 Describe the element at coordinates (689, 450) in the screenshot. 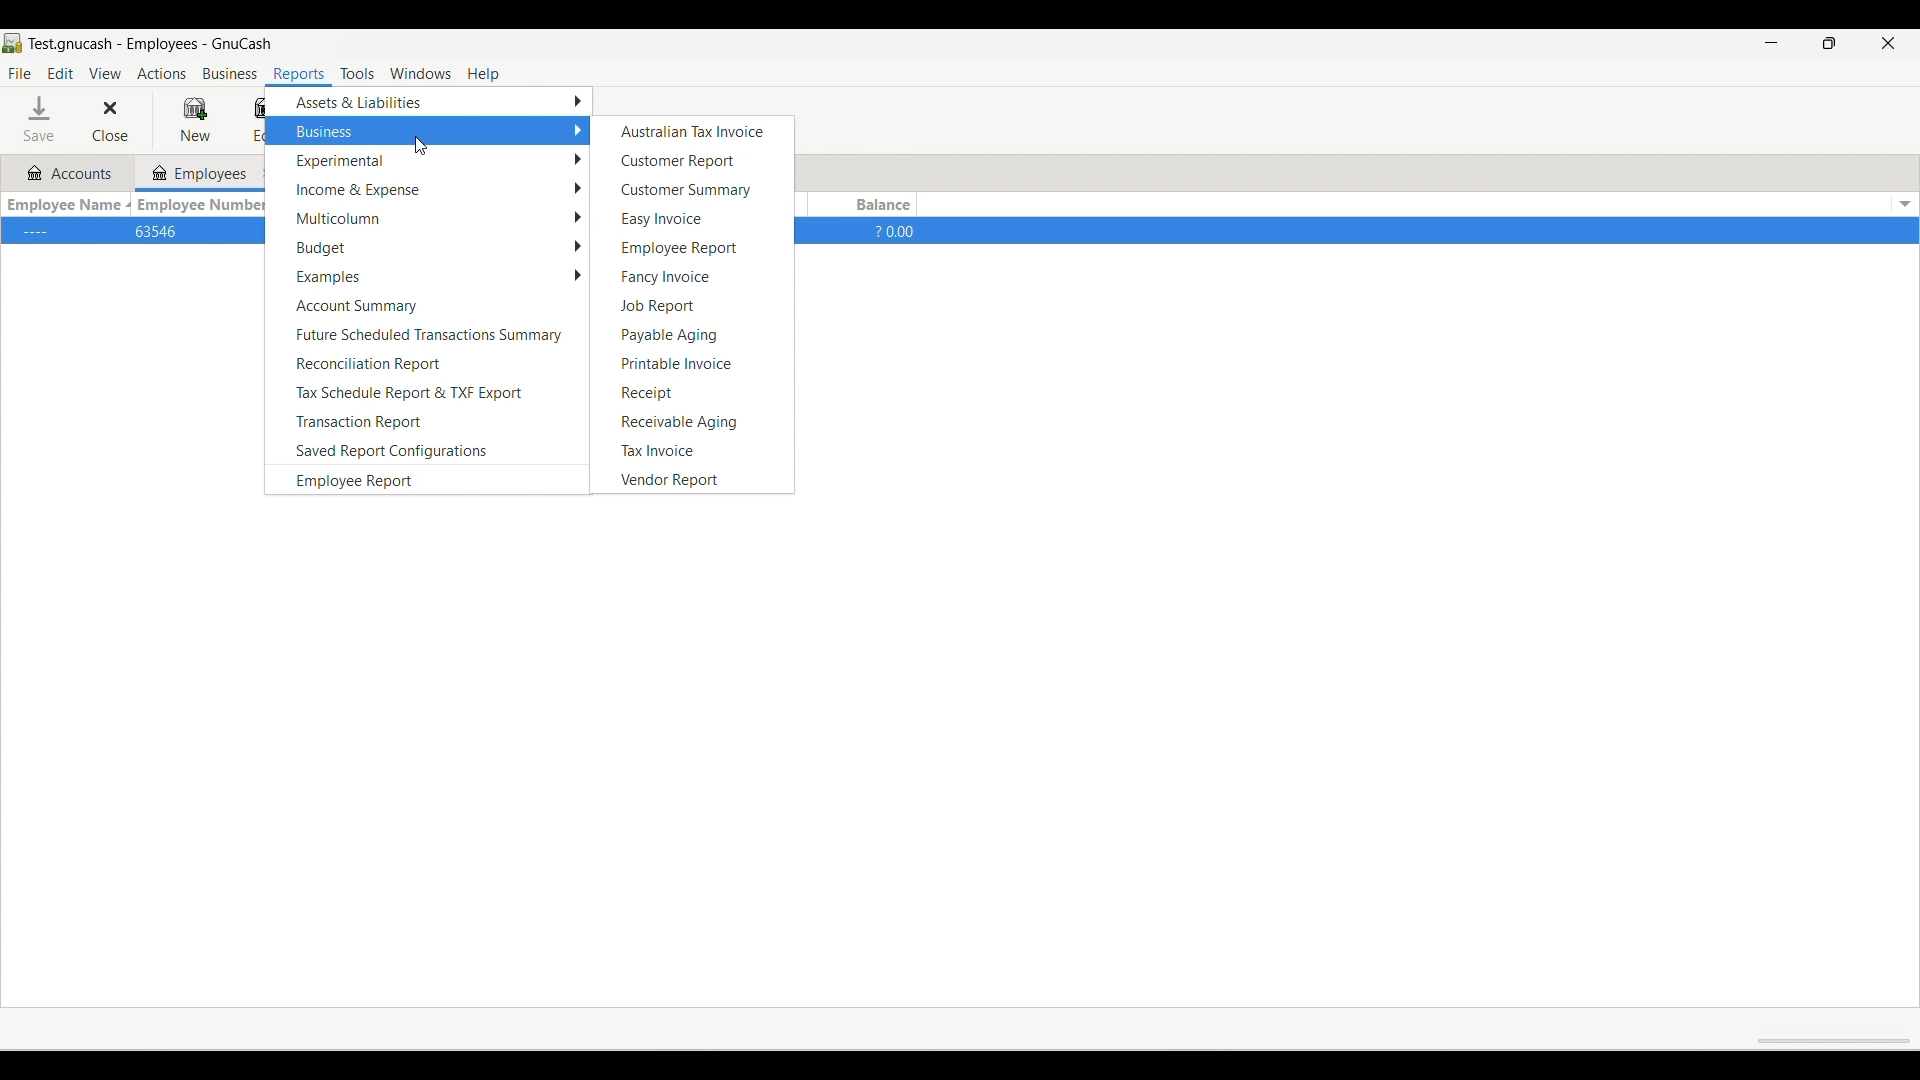

I see `Tax invoice` at that location.